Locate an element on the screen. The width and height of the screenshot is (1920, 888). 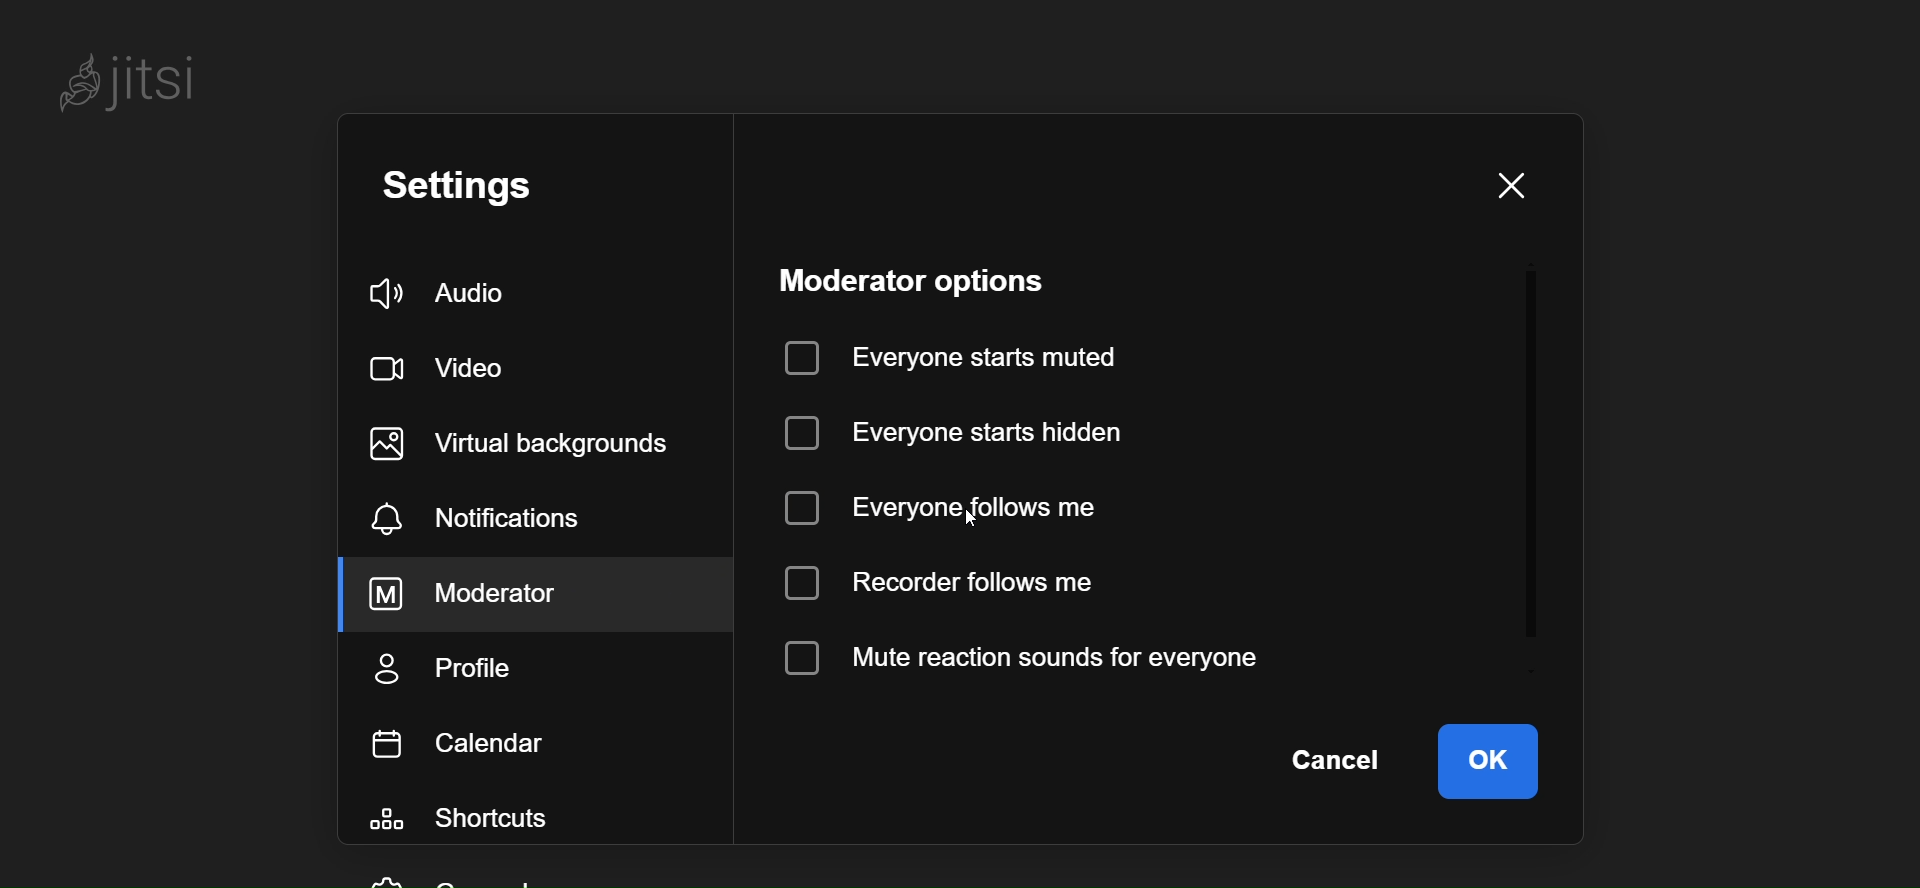
video is located at coordinates (446, 363).